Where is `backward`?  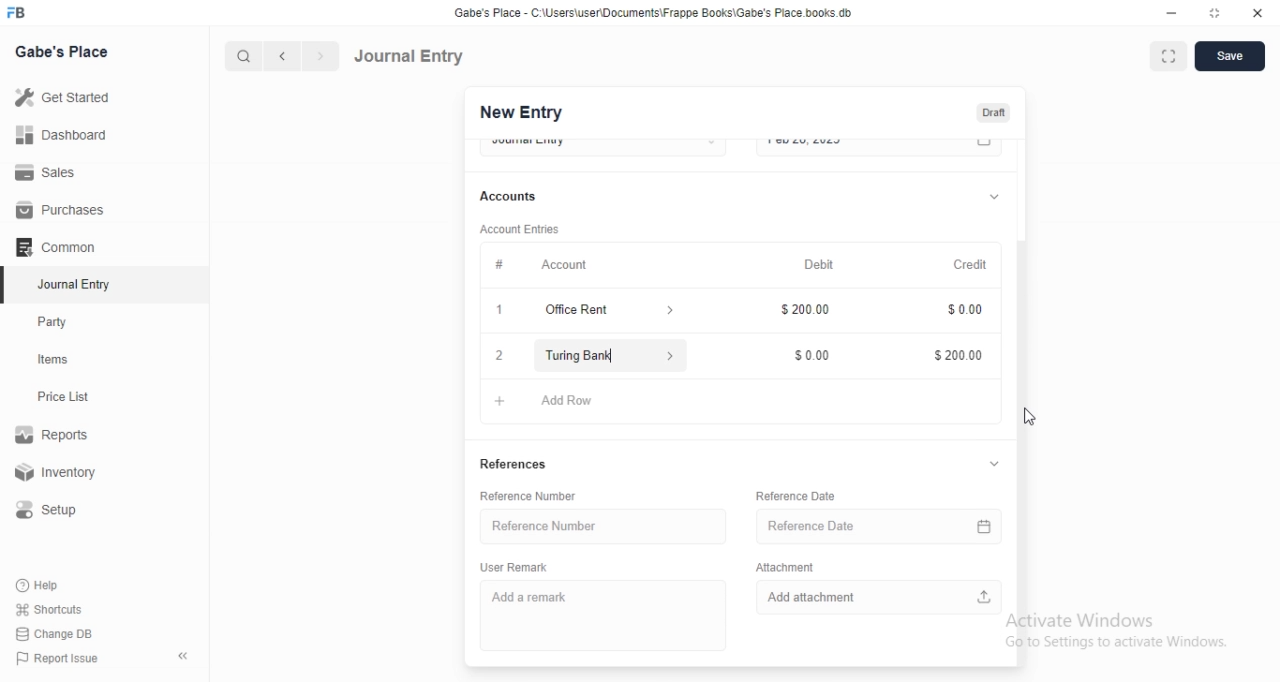 backward is located at coordinates (281, 56).